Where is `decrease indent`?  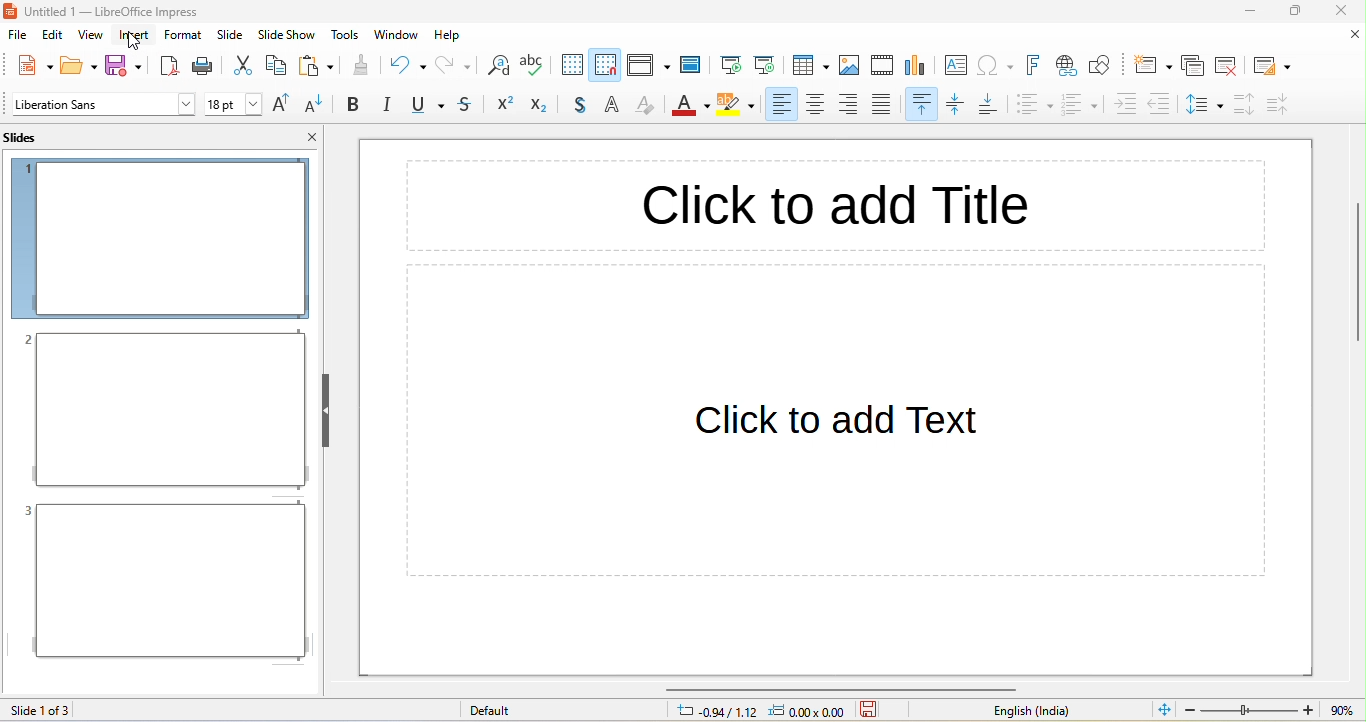
decrease indent is located at coordinates (1164, 103).